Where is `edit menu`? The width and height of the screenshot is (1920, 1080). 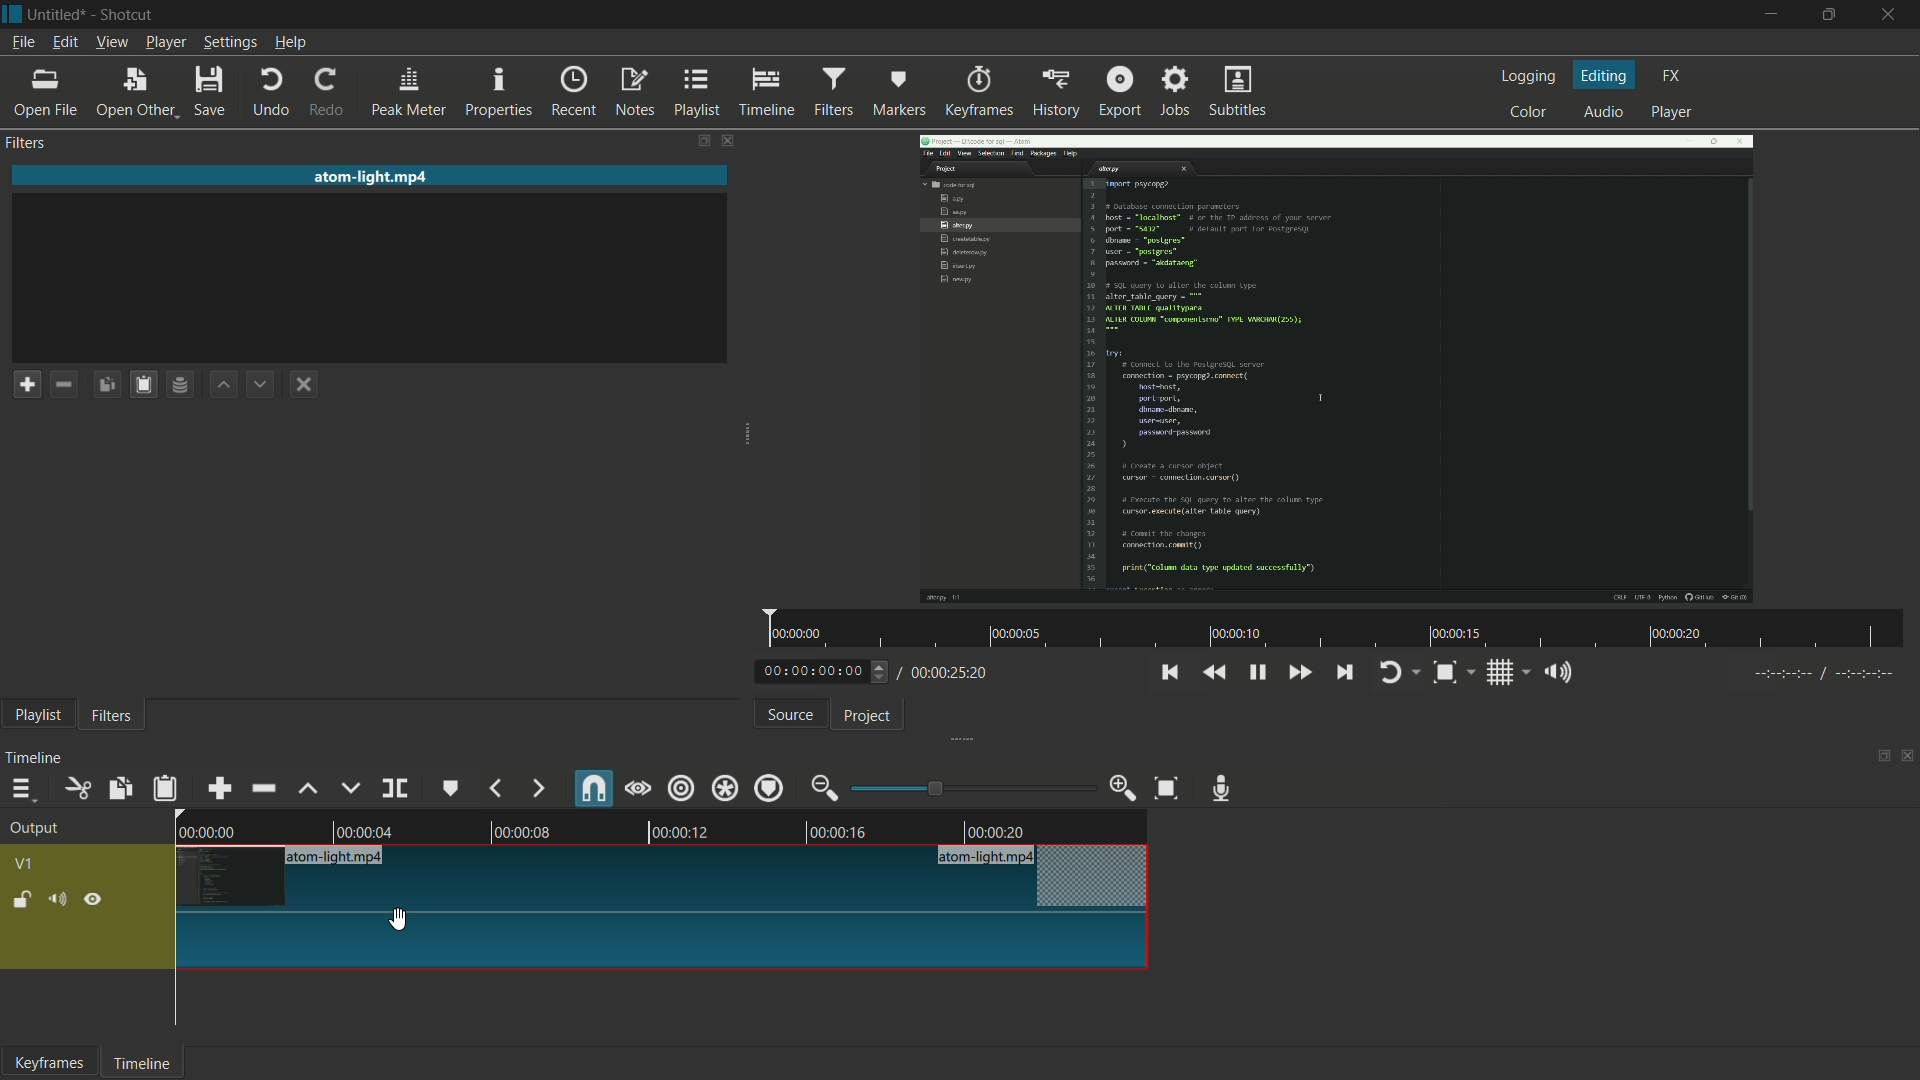
edit menu is located at coordinates (67, 41).